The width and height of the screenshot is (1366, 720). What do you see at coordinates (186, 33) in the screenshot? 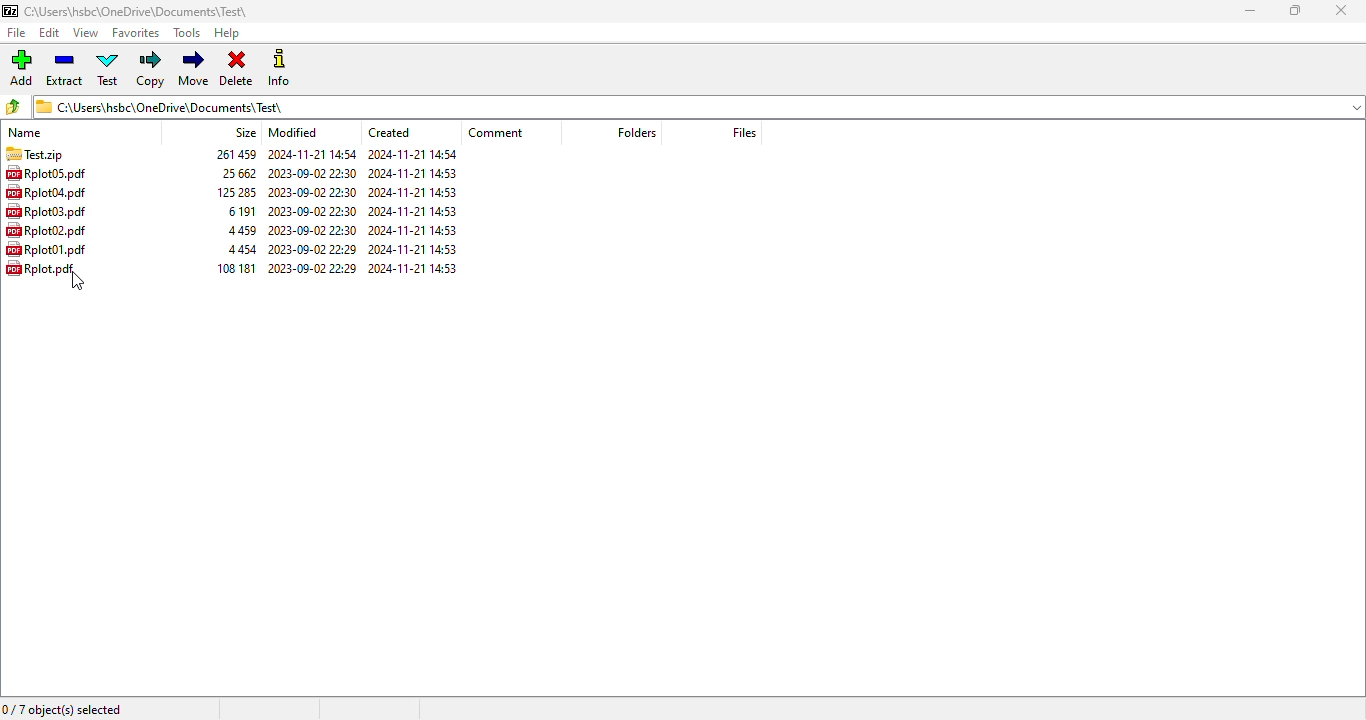
I see `tools` at bounding box center [186, 33].